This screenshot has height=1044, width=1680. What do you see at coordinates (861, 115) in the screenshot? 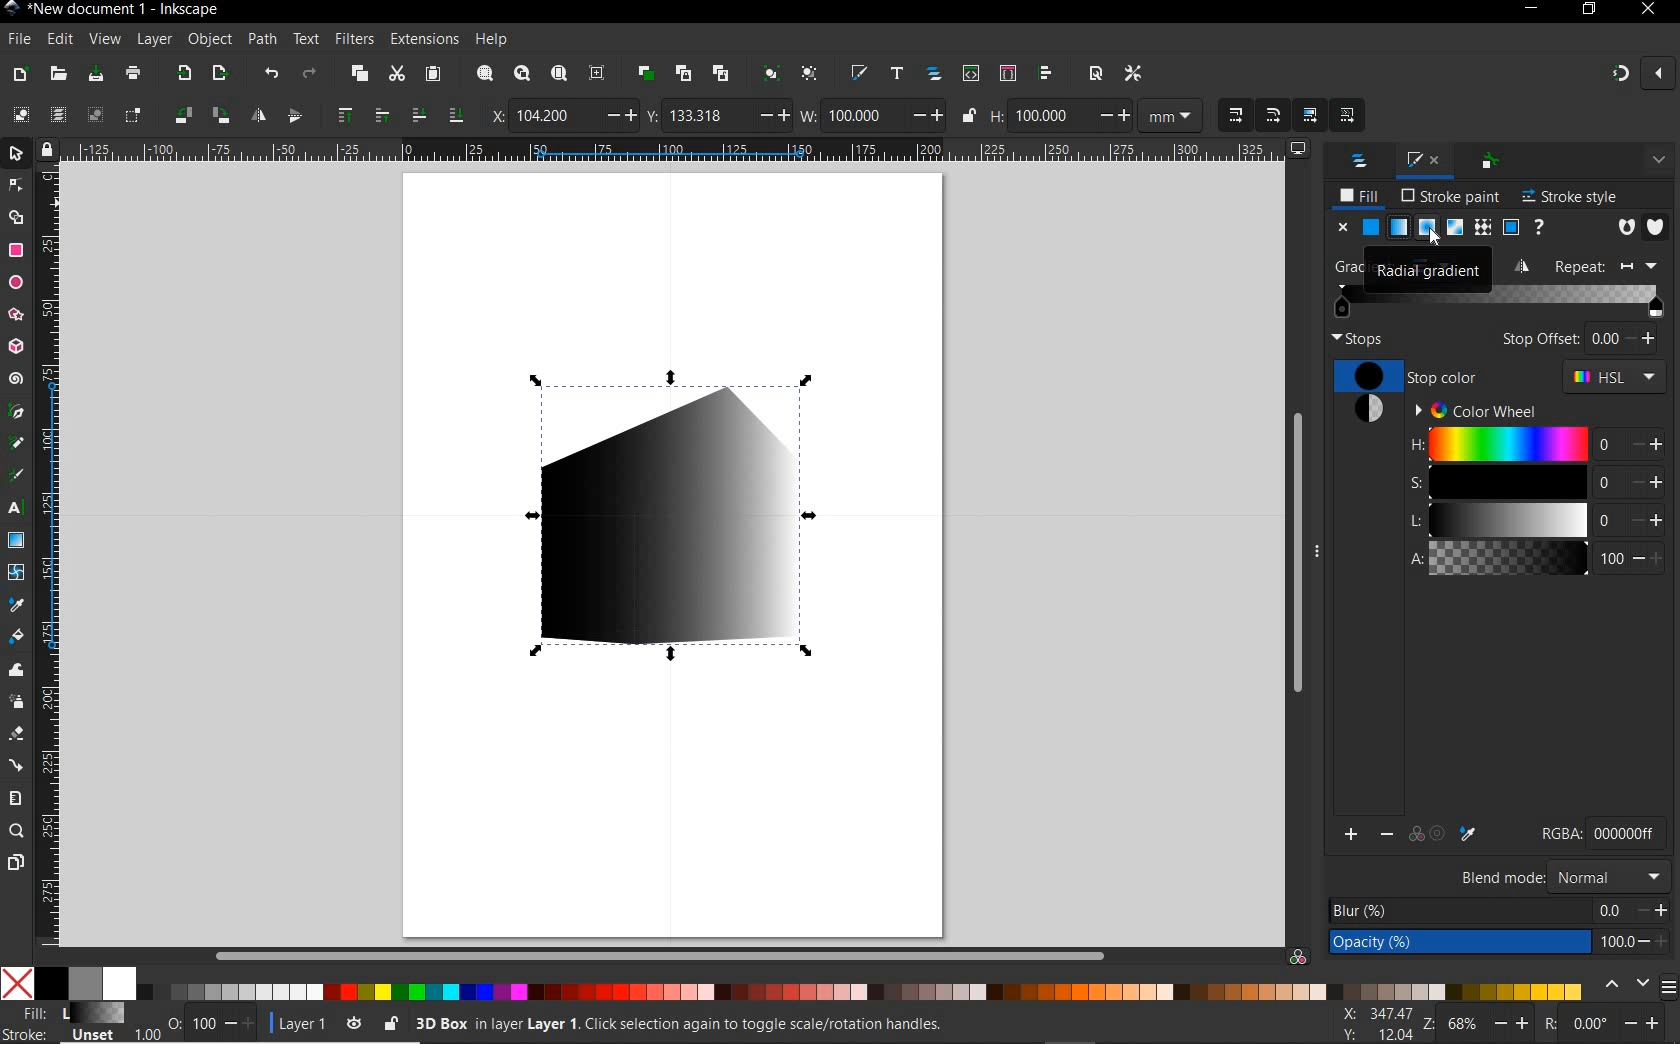
I see `100` at bounding box center [861, 115].